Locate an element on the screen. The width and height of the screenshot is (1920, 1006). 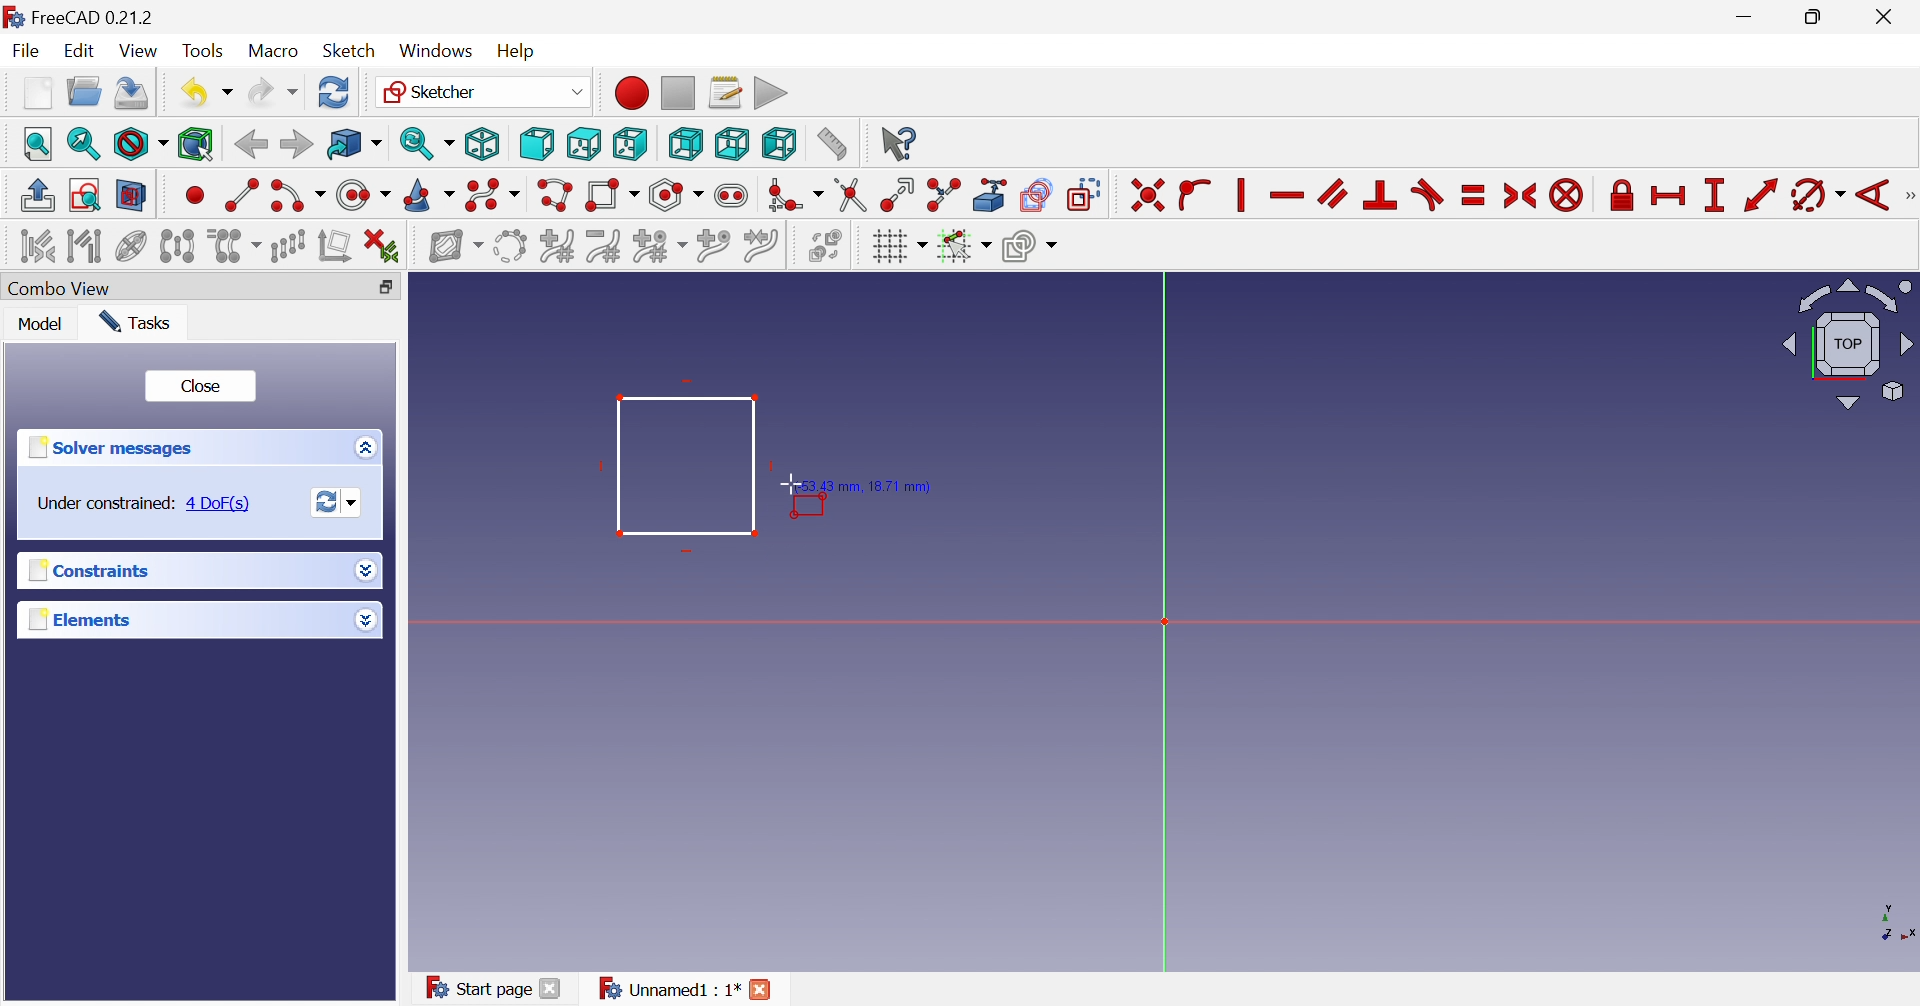
Constrain vertically is located at coordinates (1238, 195).